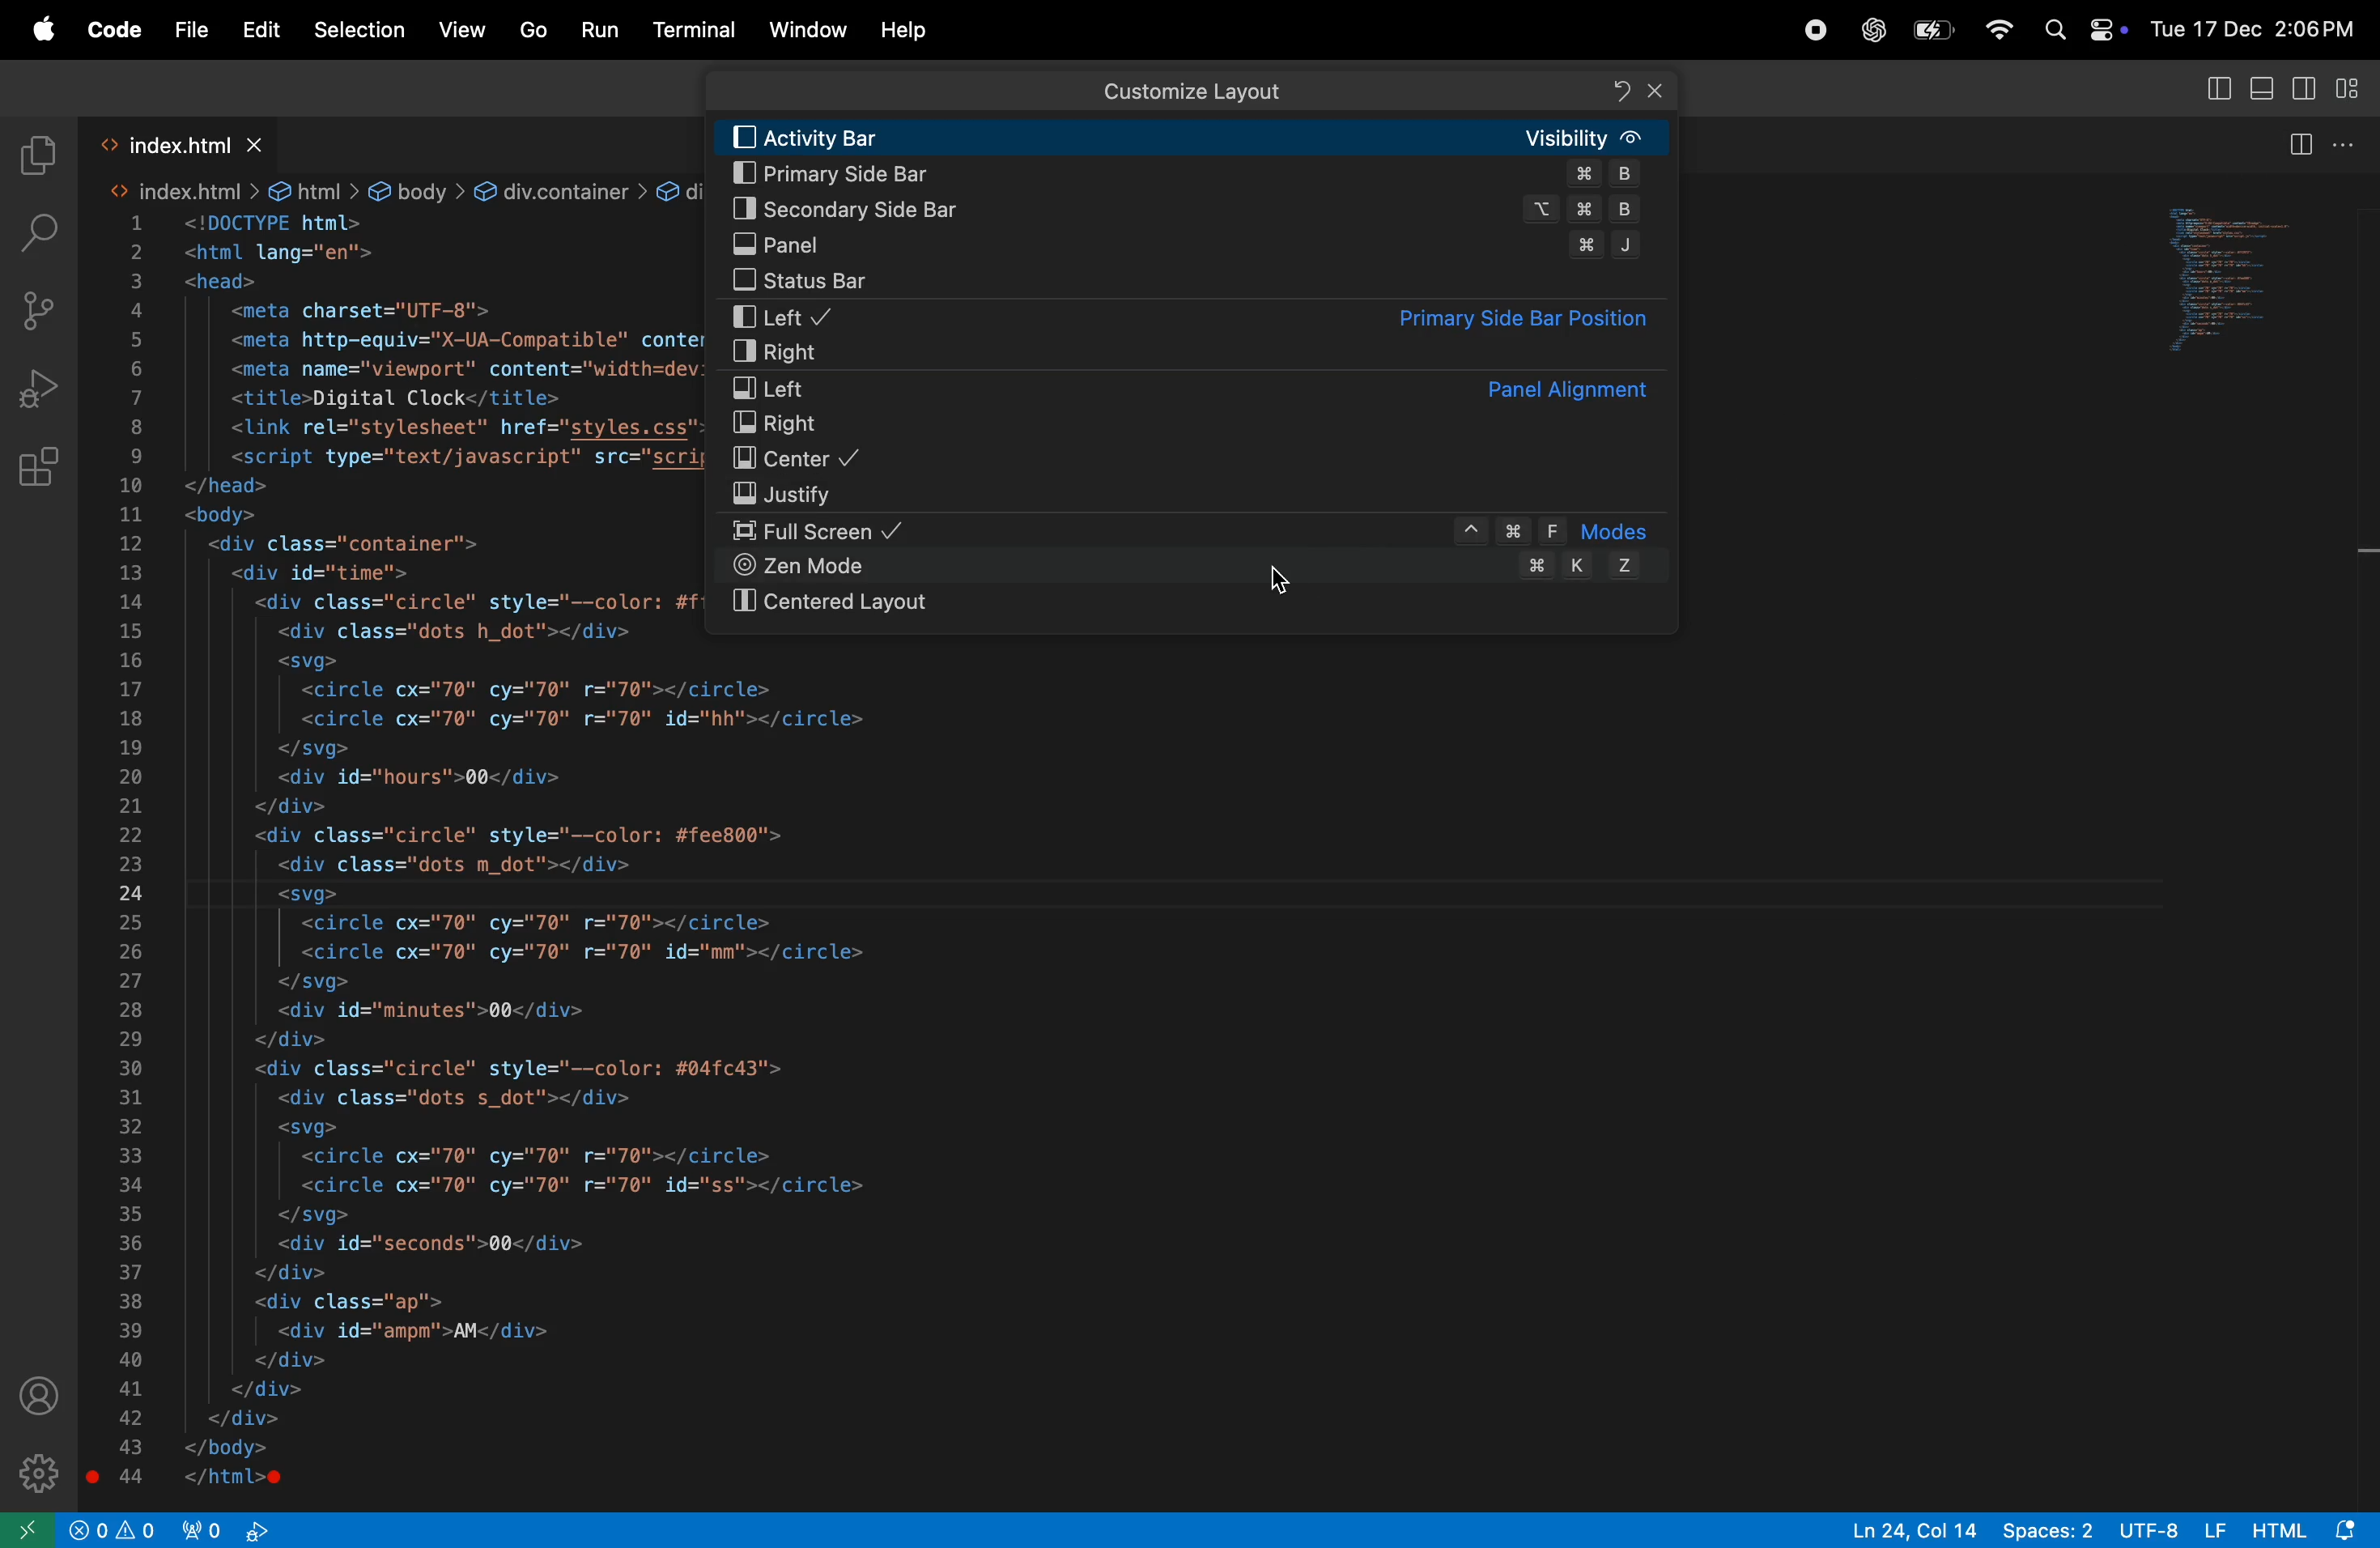  What do you see at coordinates (1193, 425) in the screenshot?
I see `right` at bounding box center [1193, 425].